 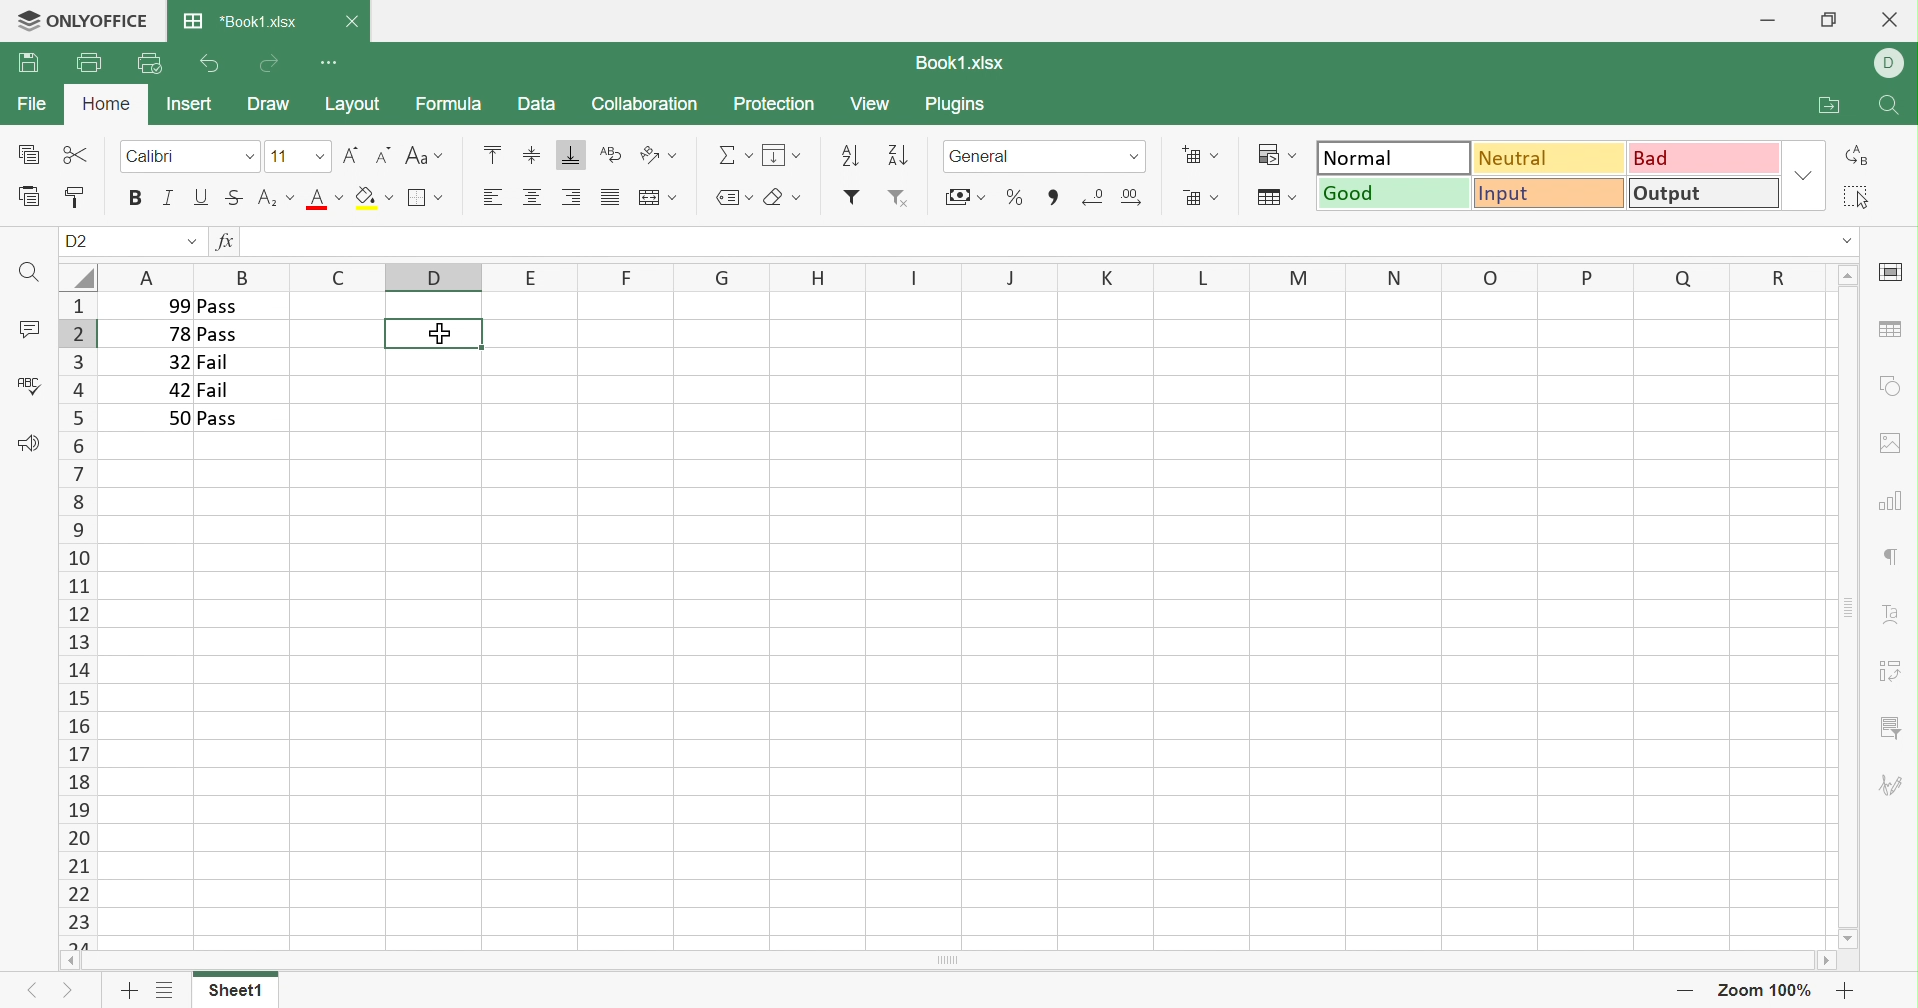 I want to click on Add cells, so click(x=1201, y=156).